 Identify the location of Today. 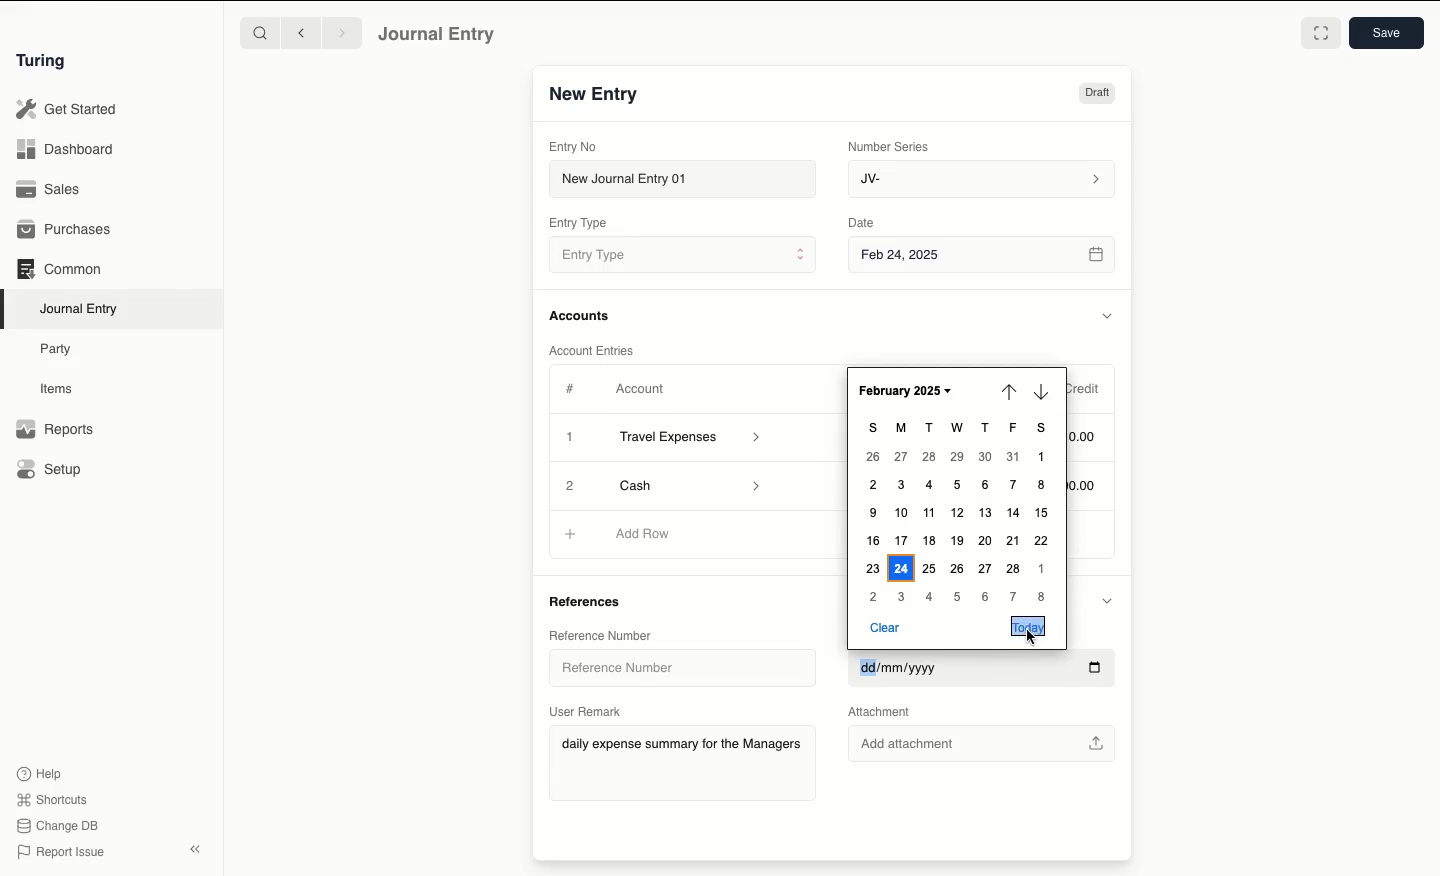
(1027, 626).